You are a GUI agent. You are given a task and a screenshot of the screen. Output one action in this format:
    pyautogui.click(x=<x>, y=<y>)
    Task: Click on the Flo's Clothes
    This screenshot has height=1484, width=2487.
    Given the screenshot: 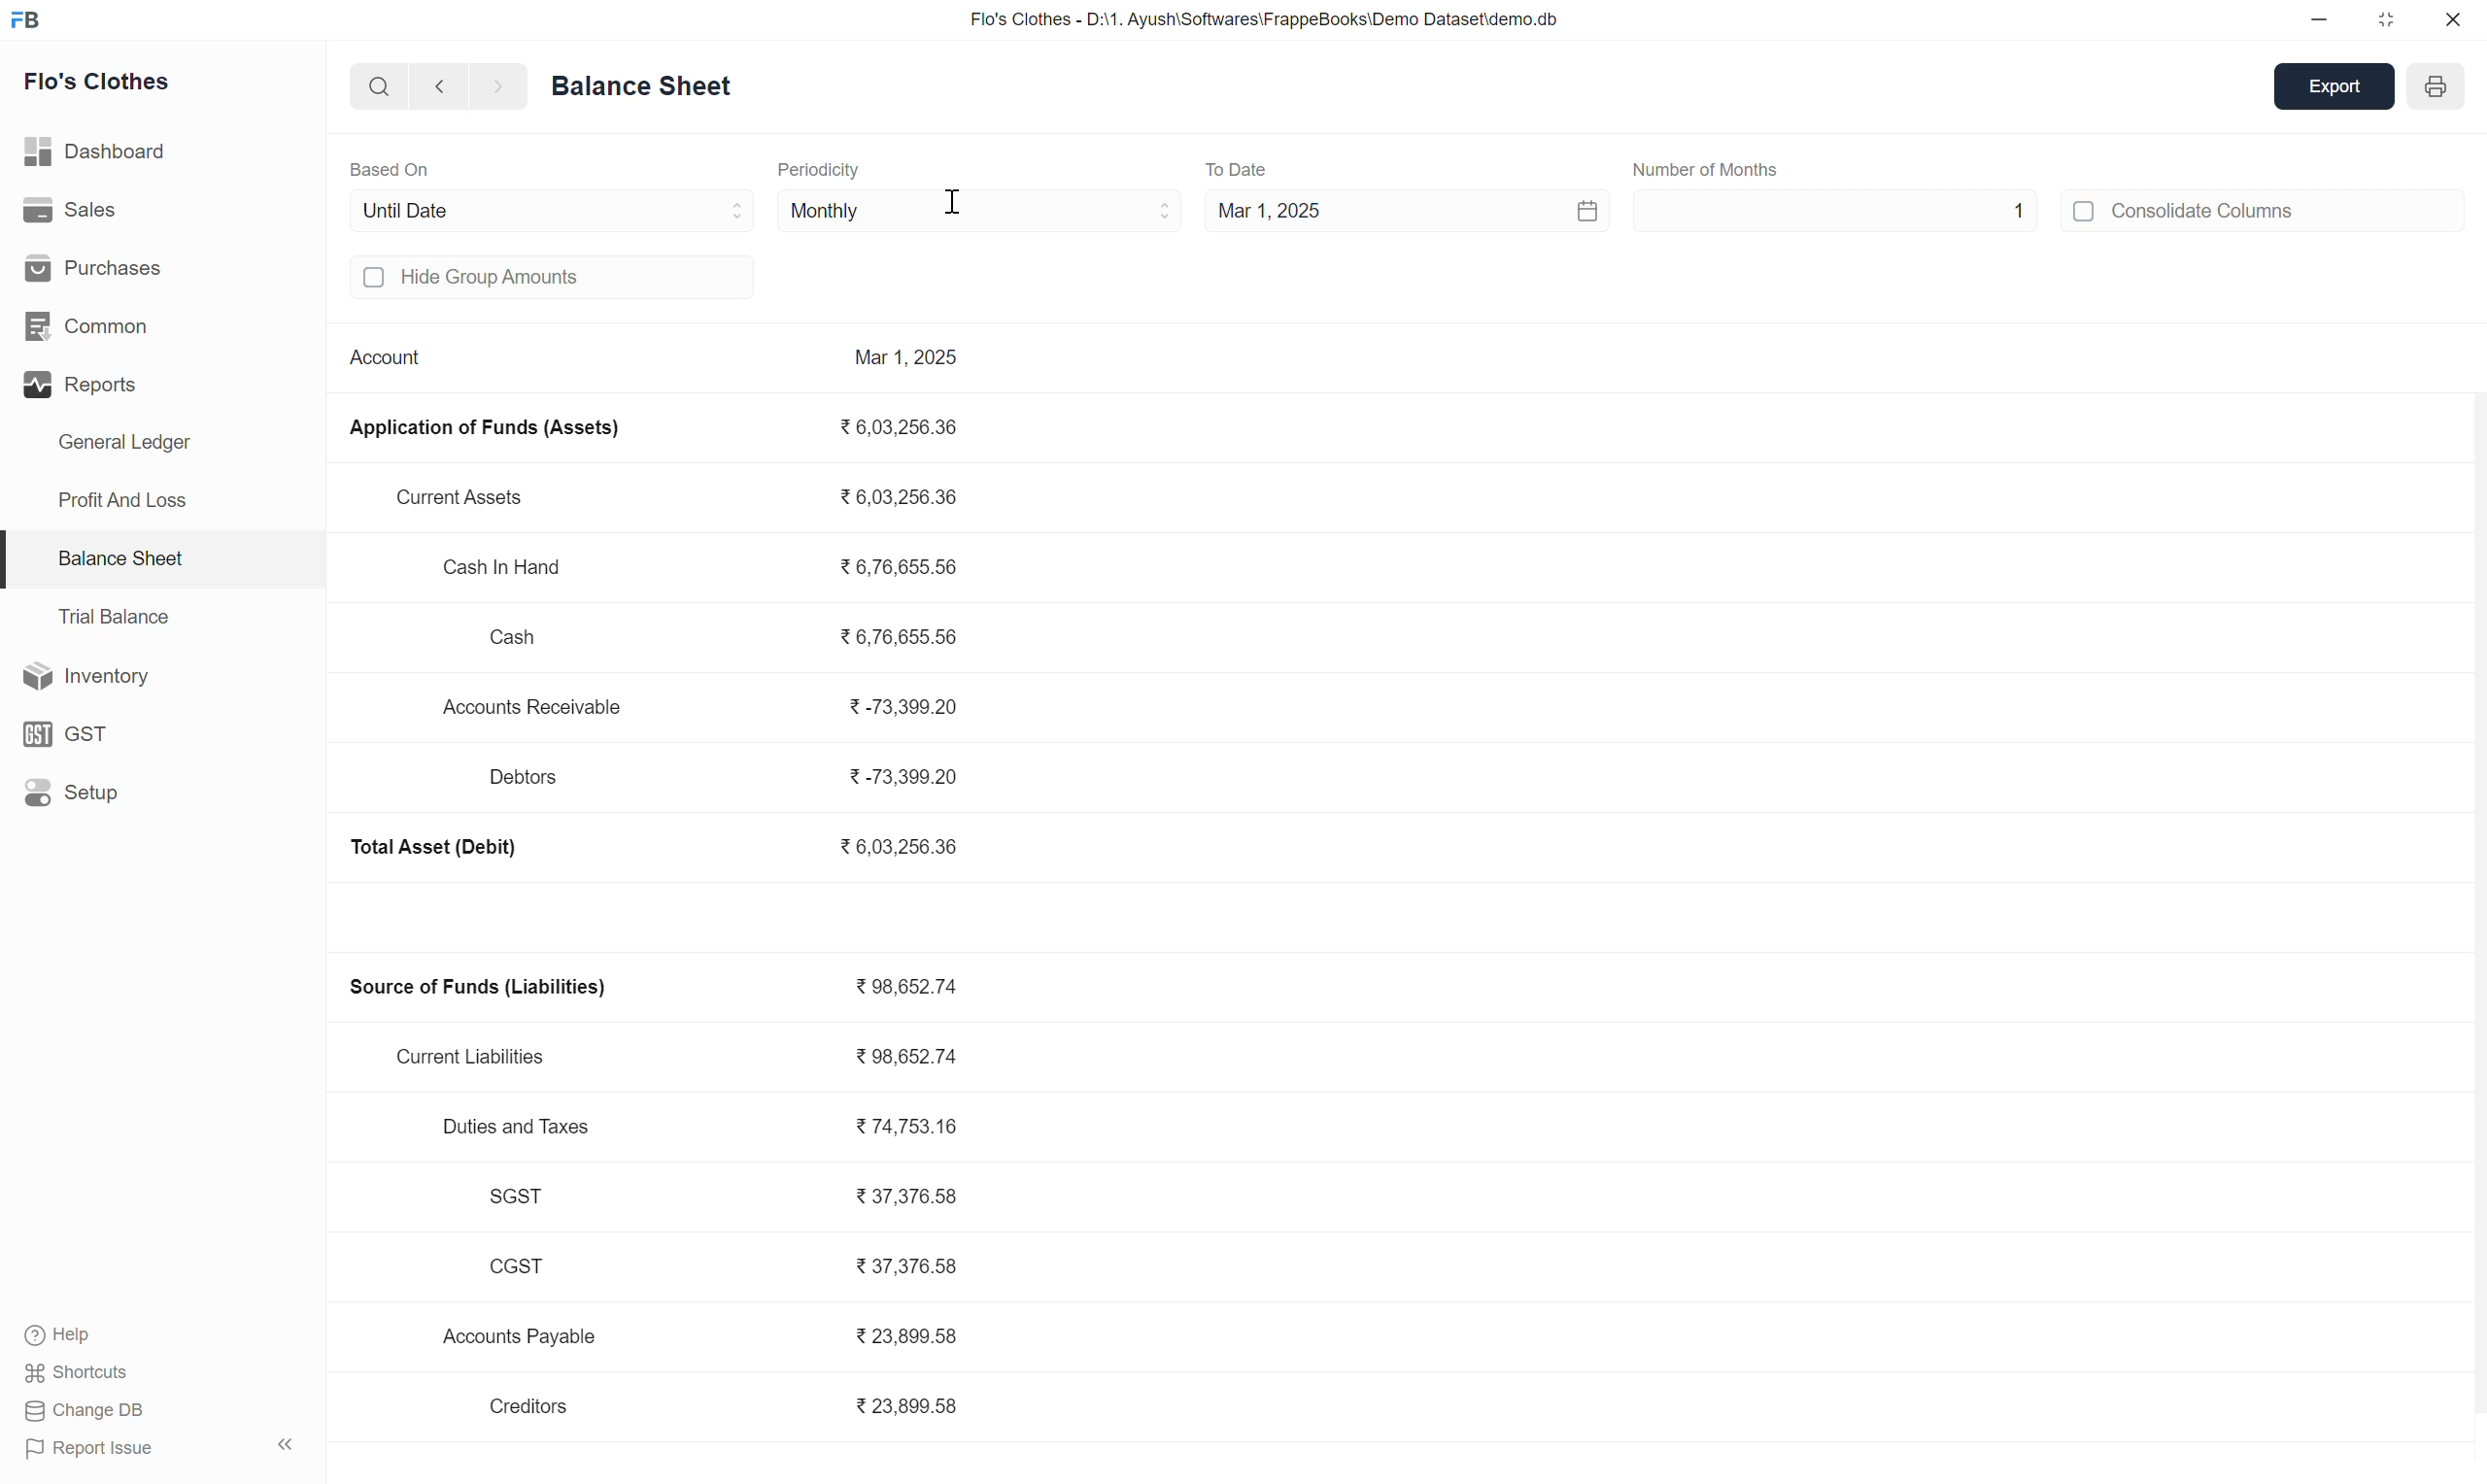 What is the action you would take?
    pyautogui.click(x=103, y=81)
    